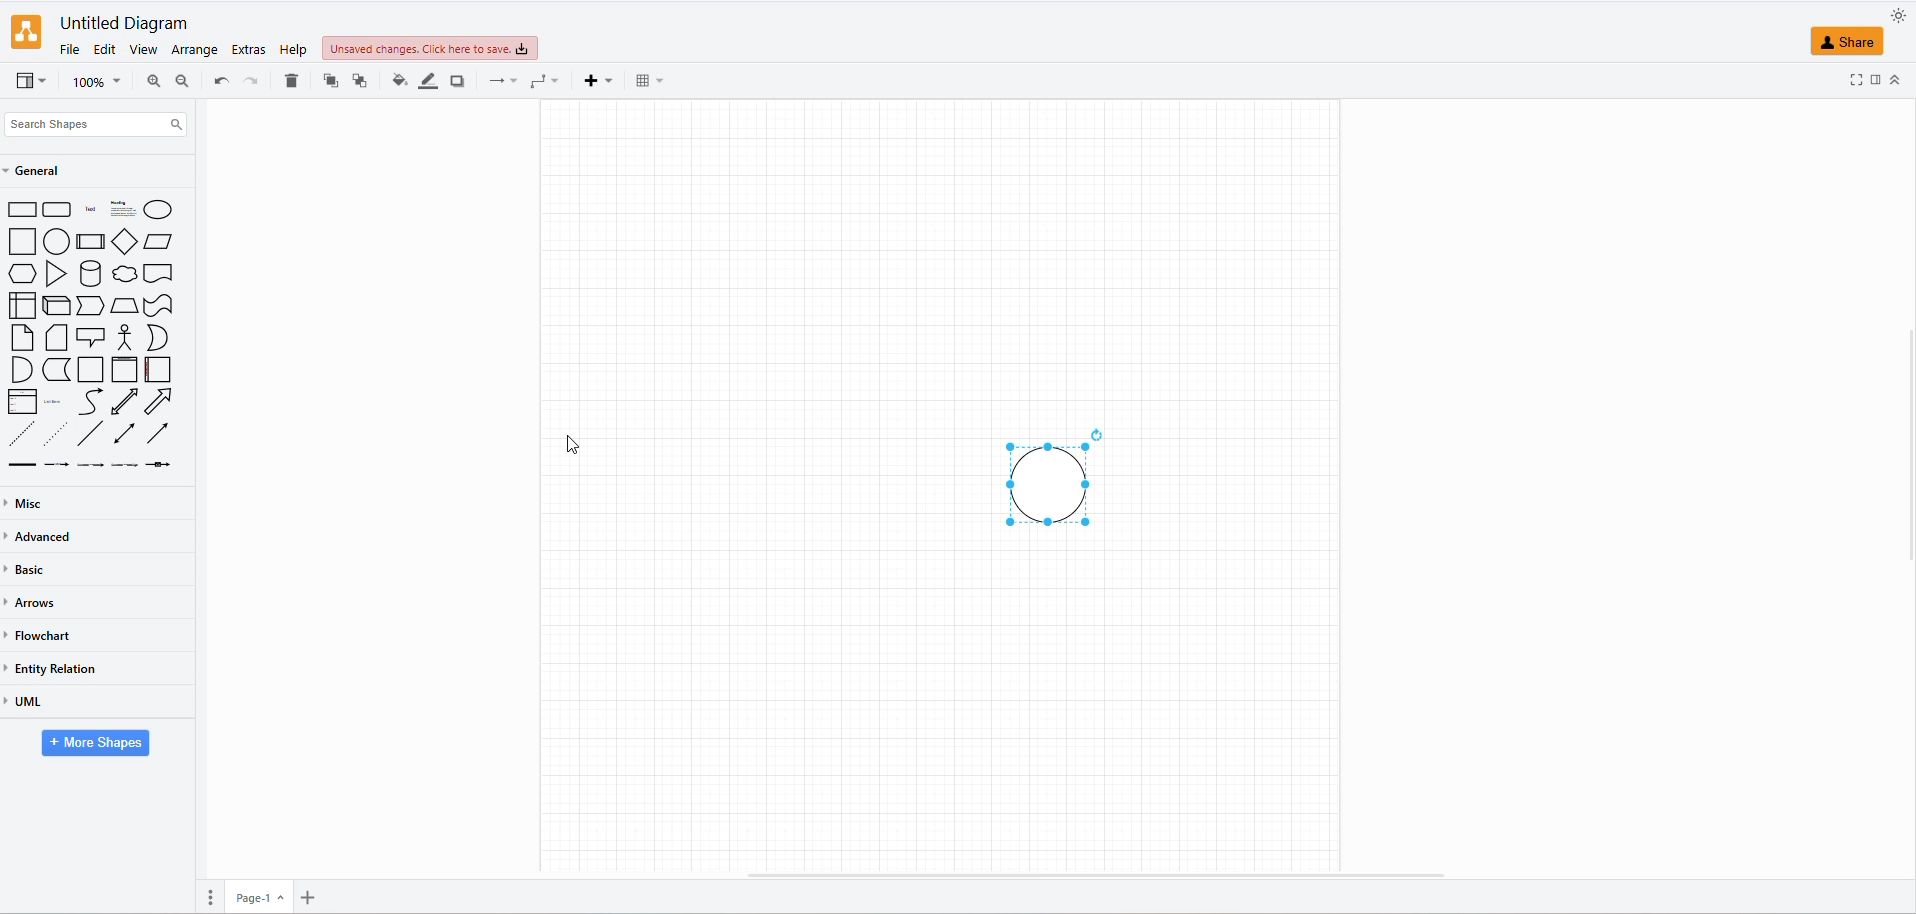 The image size is (1916, 914). I want to click on ARRANGE, so click(193, 52).